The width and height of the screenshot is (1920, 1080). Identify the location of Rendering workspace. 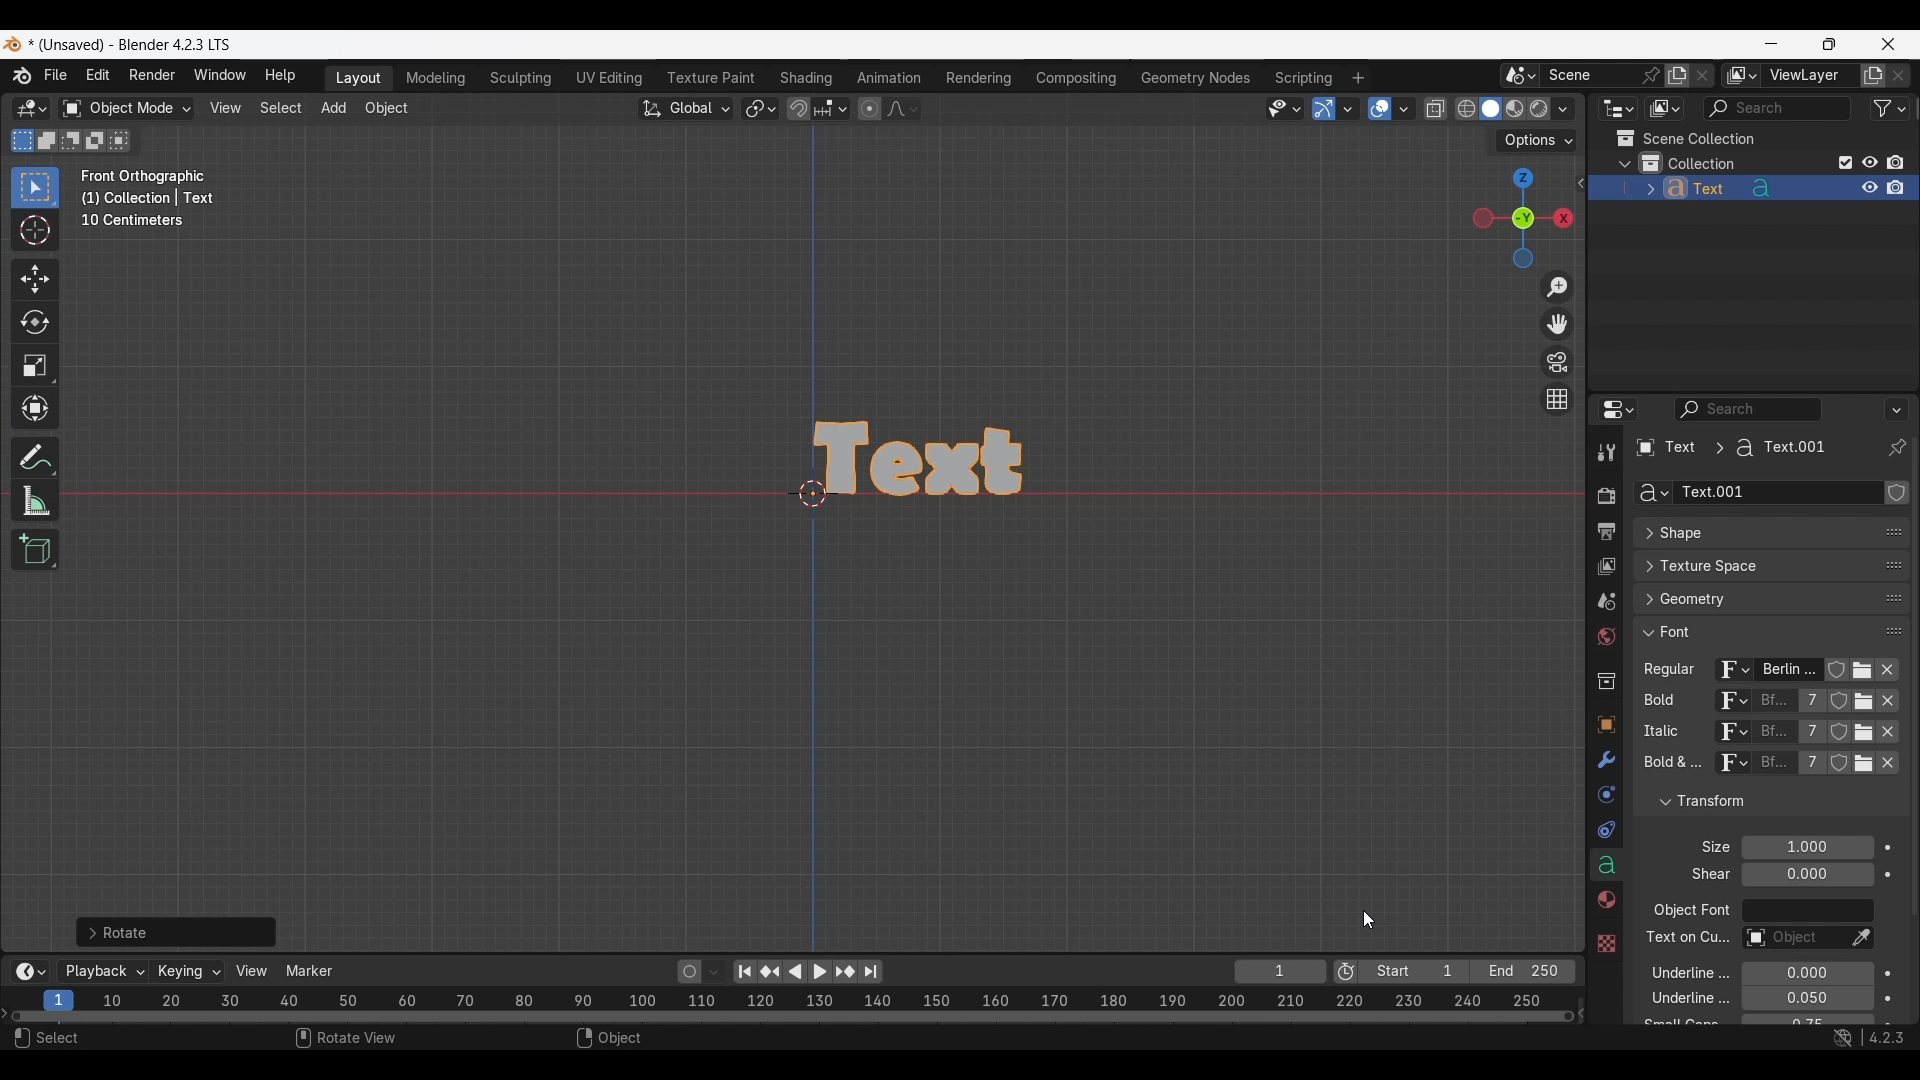
(978, 77).